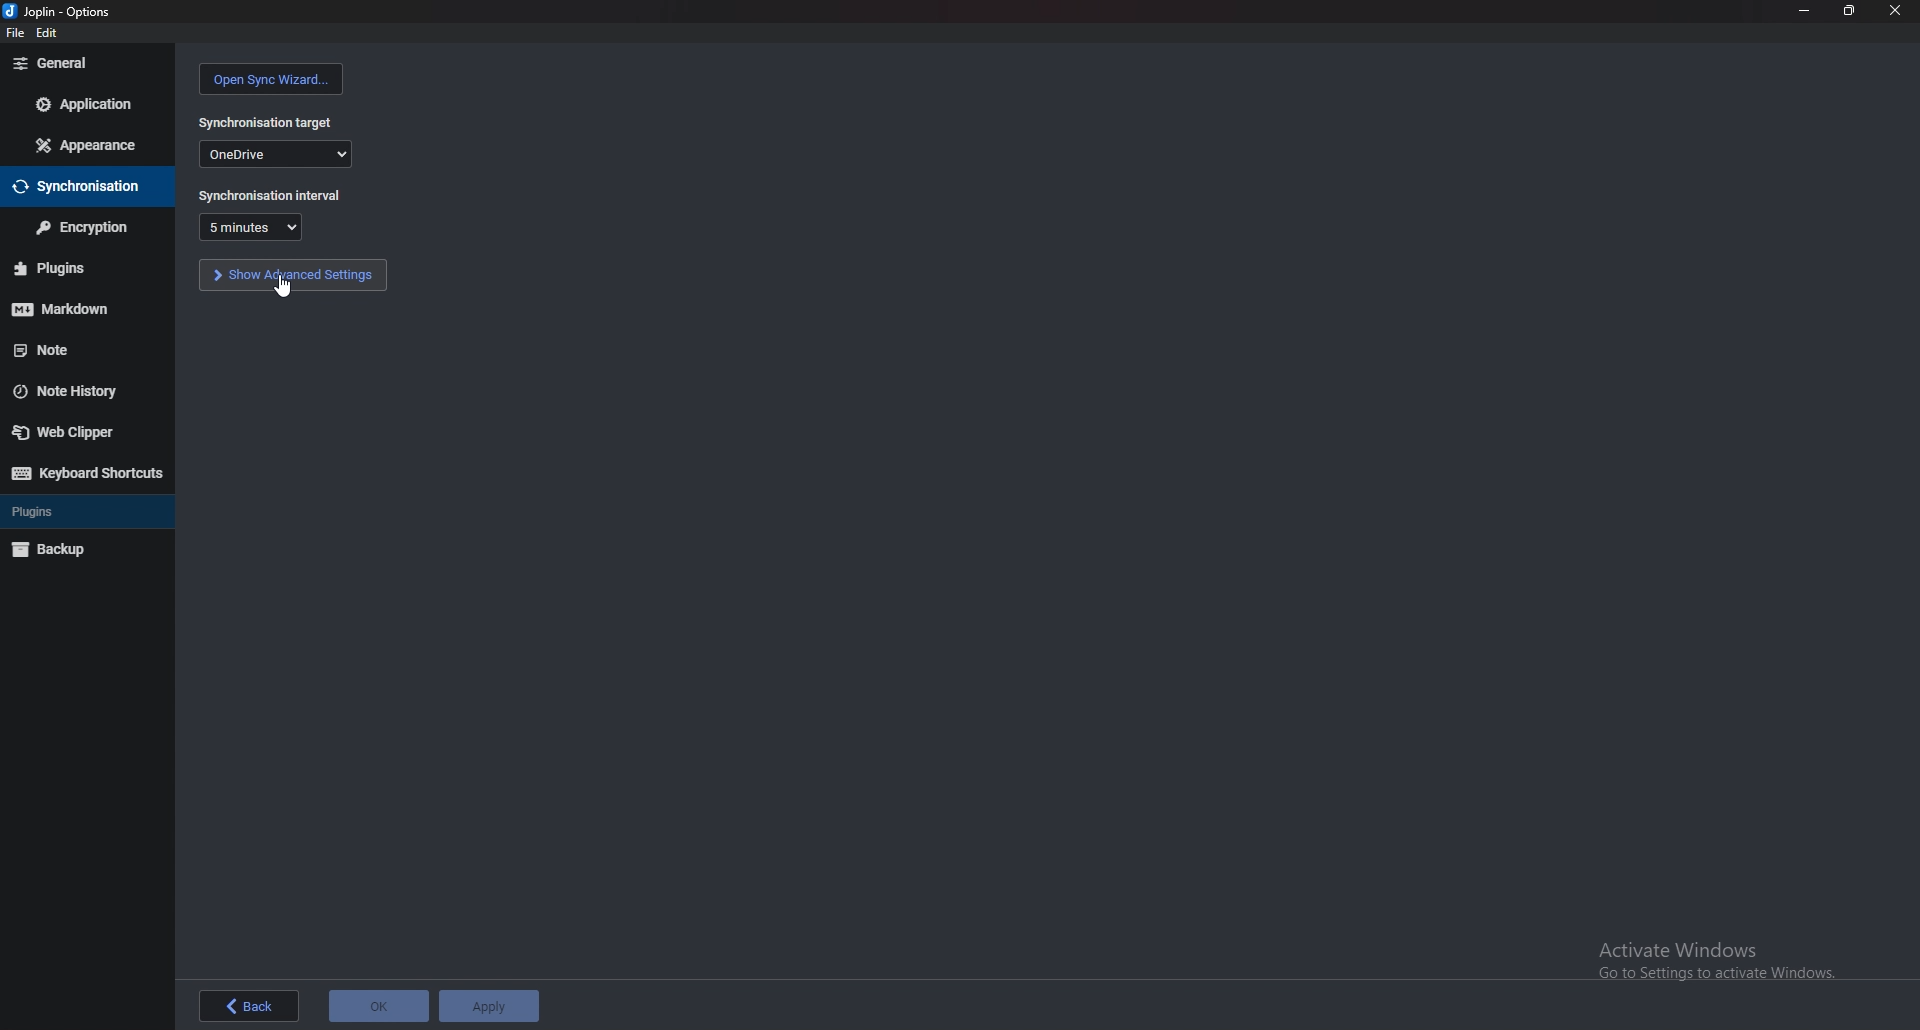 The image size is (1920, 1030). Describe the element at coordinates (272, 196) in the screenshot. I see `sync interval` at that location.